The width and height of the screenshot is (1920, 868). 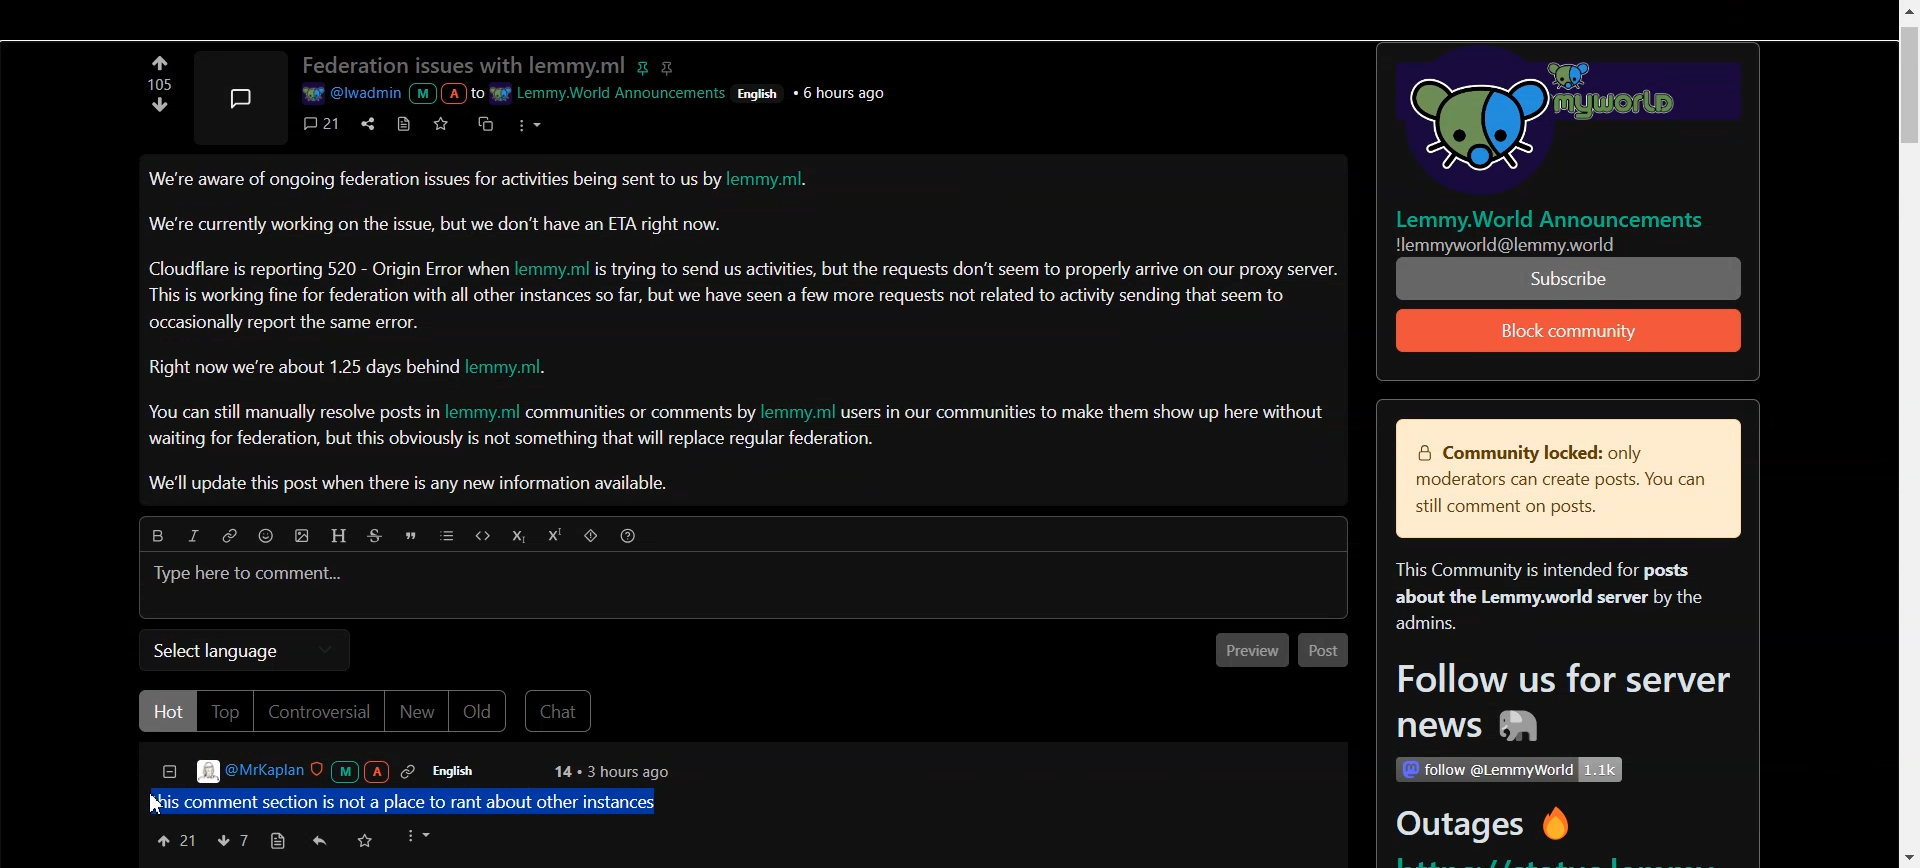 I want to click on properly arrive on our proxy server.
PE TEI SON TE WT, so click(x=1571, y=278).